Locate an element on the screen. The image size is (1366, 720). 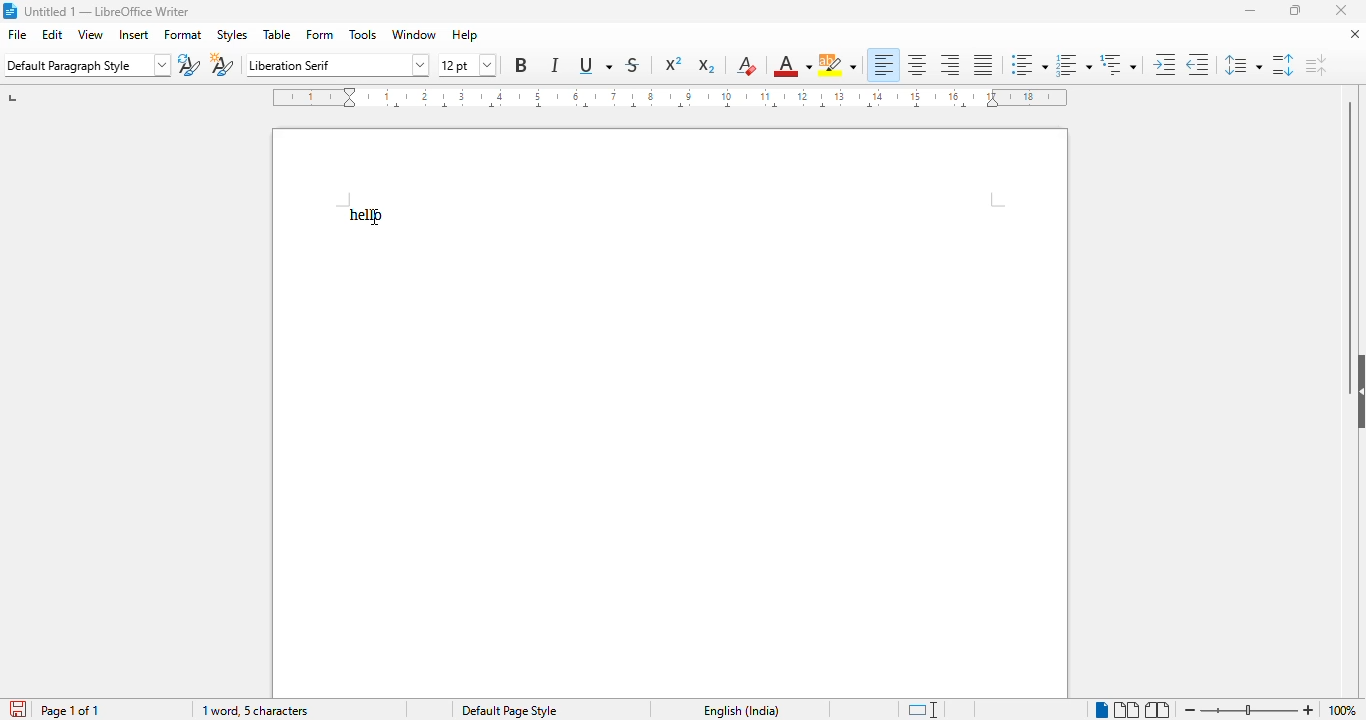
12 ptd is located at coordinates (456, 65).